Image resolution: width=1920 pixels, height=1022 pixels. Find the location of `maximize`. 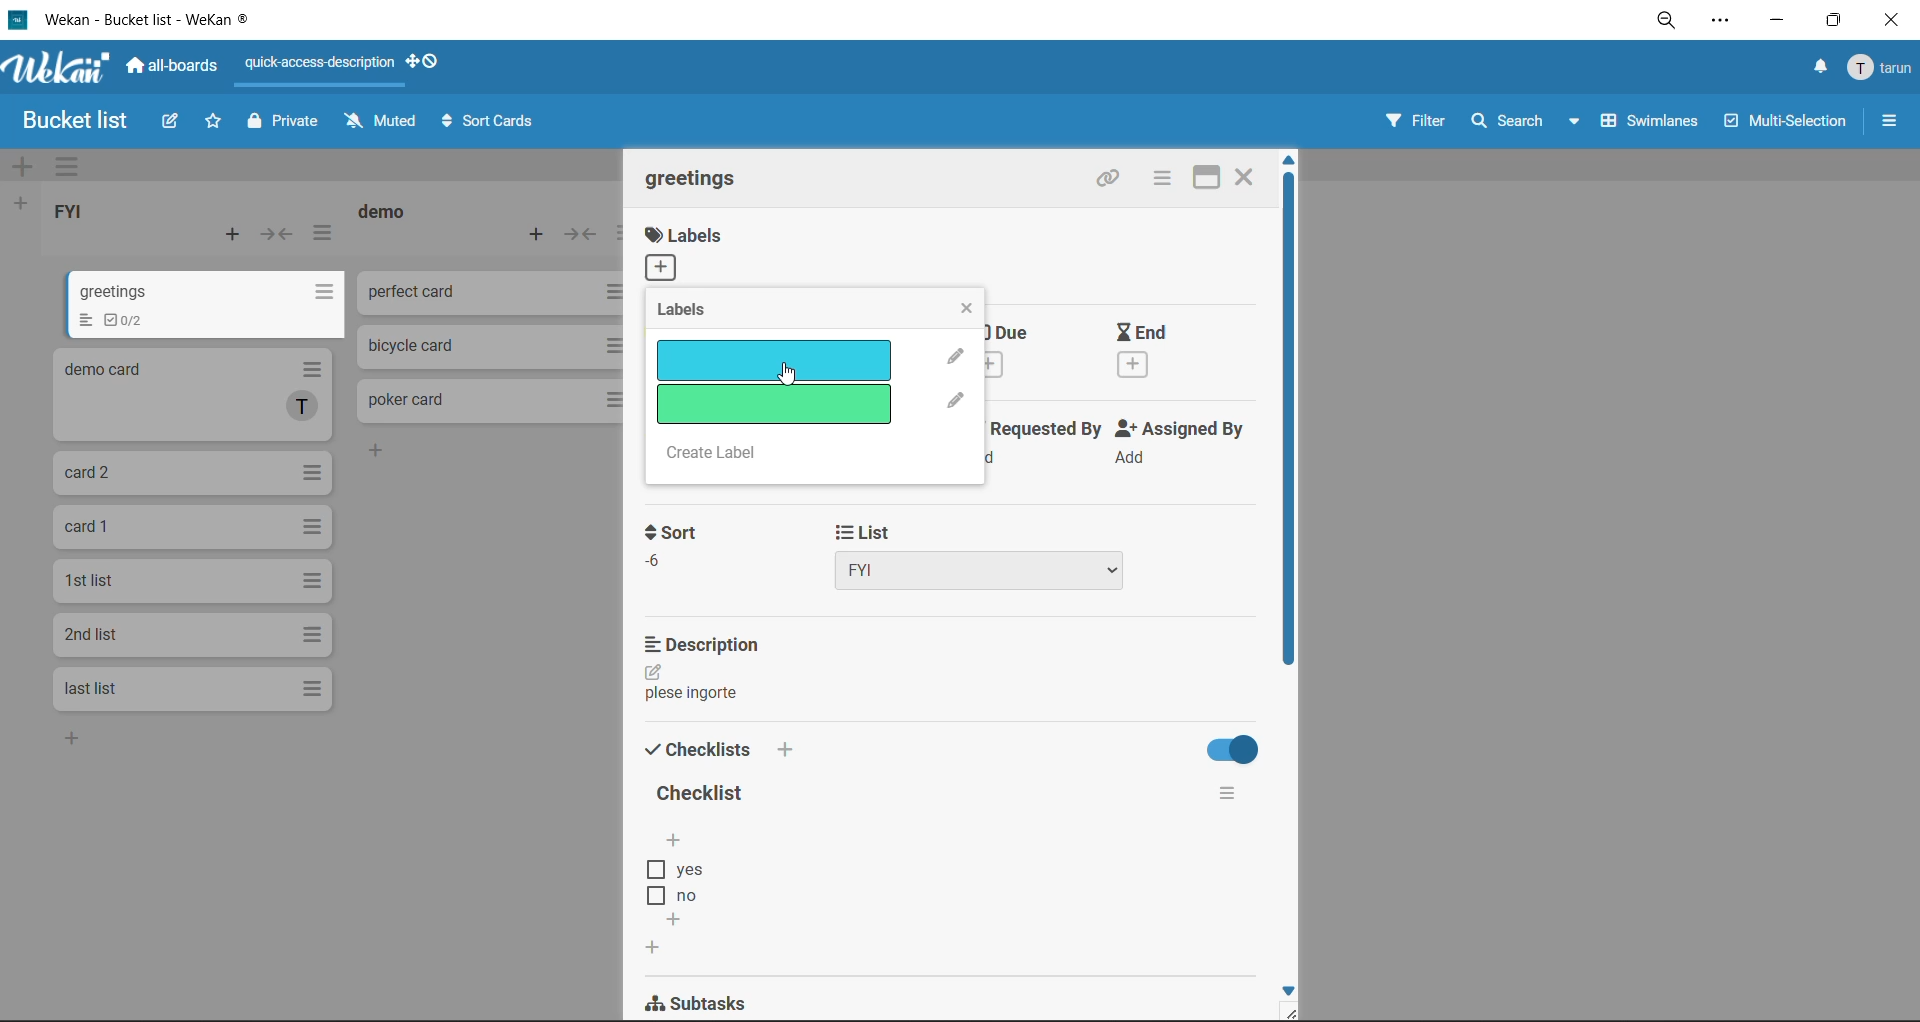

maximize is located at coordinates (1206, 177).